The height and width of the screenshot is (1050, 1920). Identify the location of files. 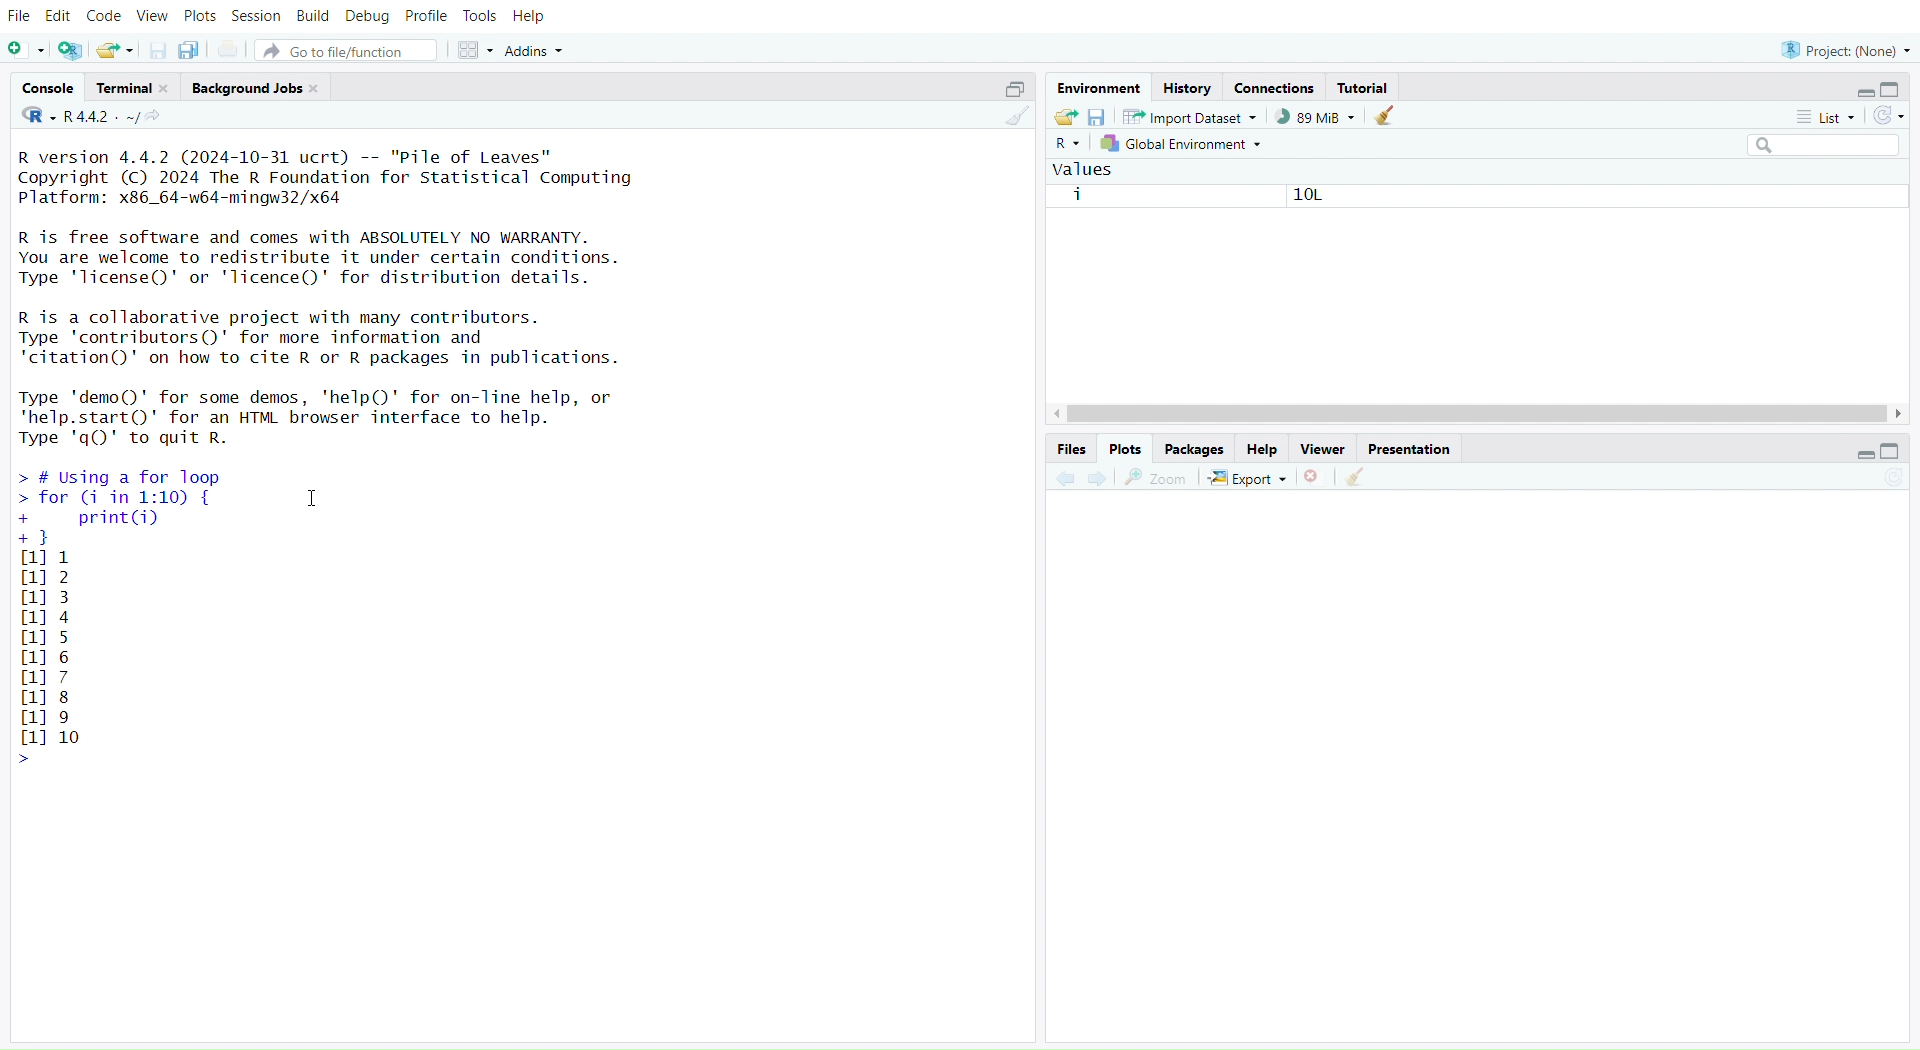
(1070, 448).